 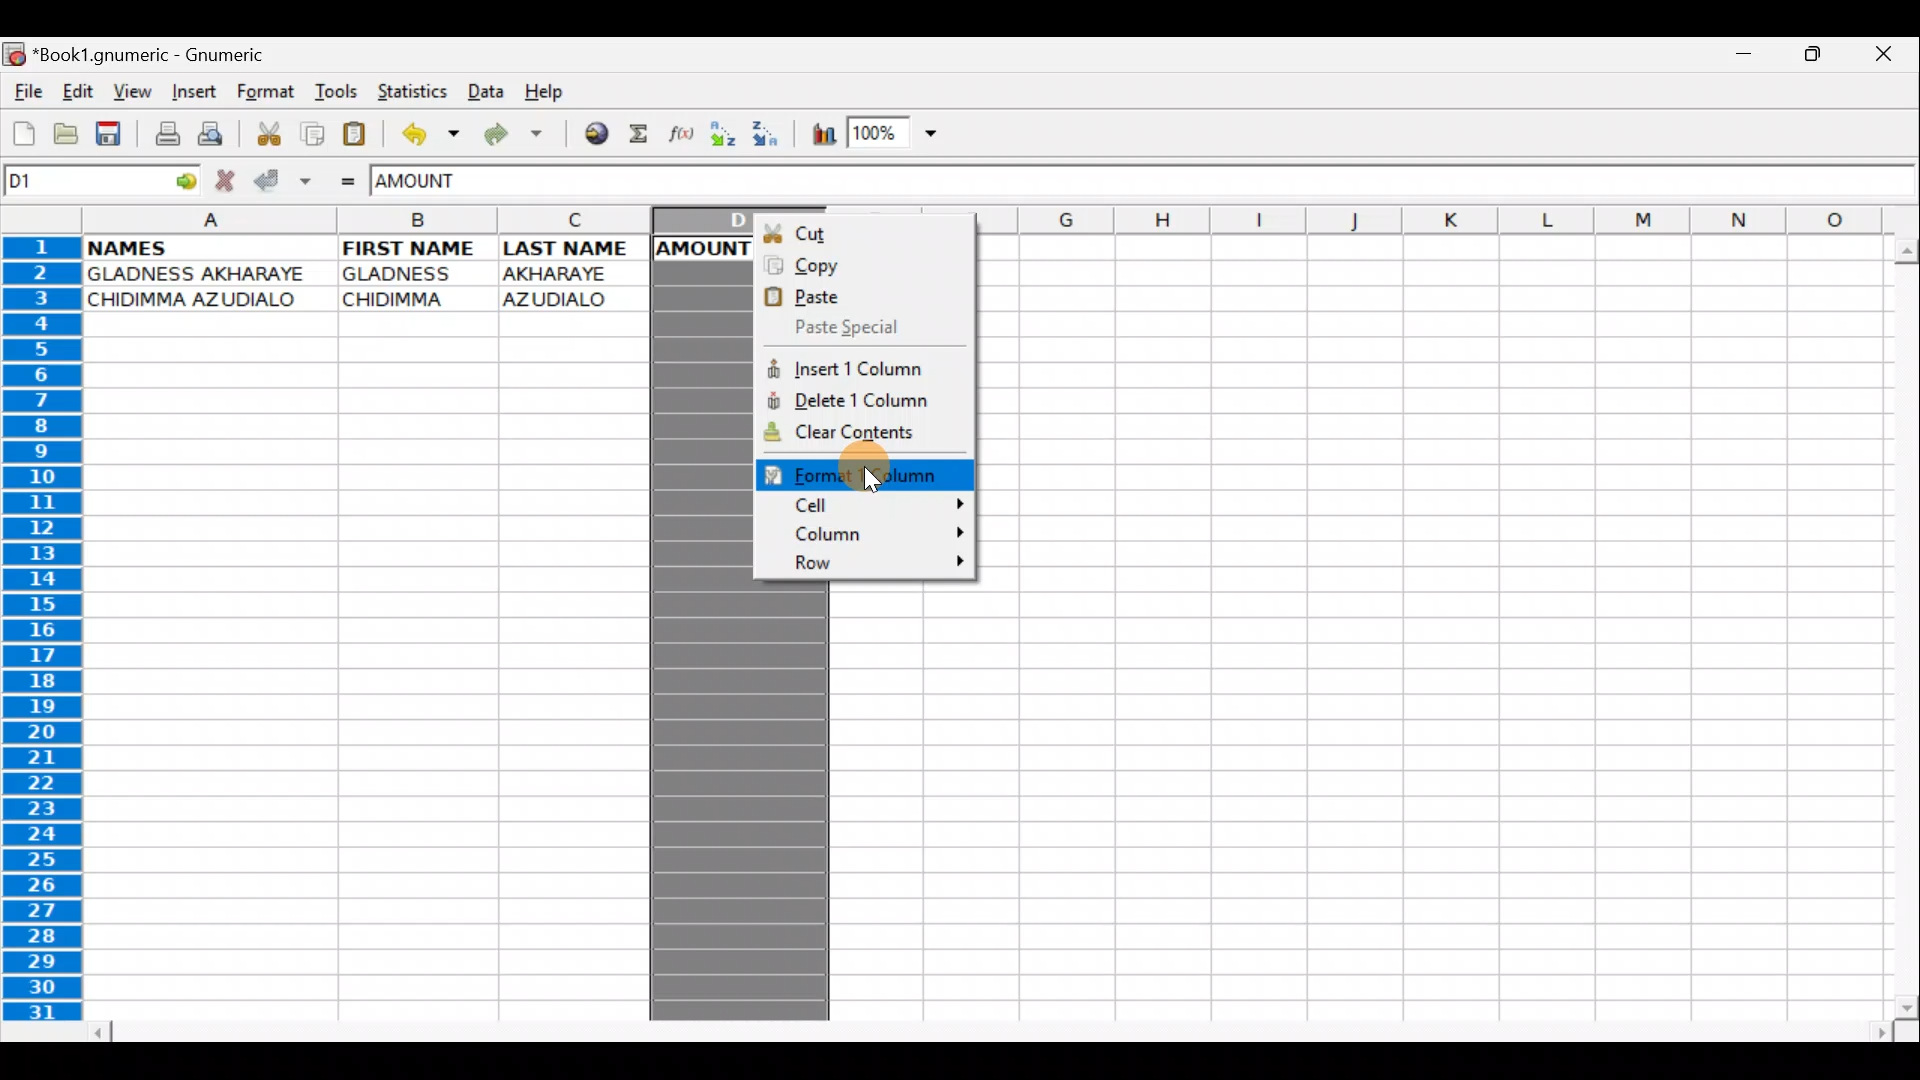 What do you see at coordinates (983, 1028) in the screenshot?
I see `Scroll bar` at bounding box center [983, 1028].